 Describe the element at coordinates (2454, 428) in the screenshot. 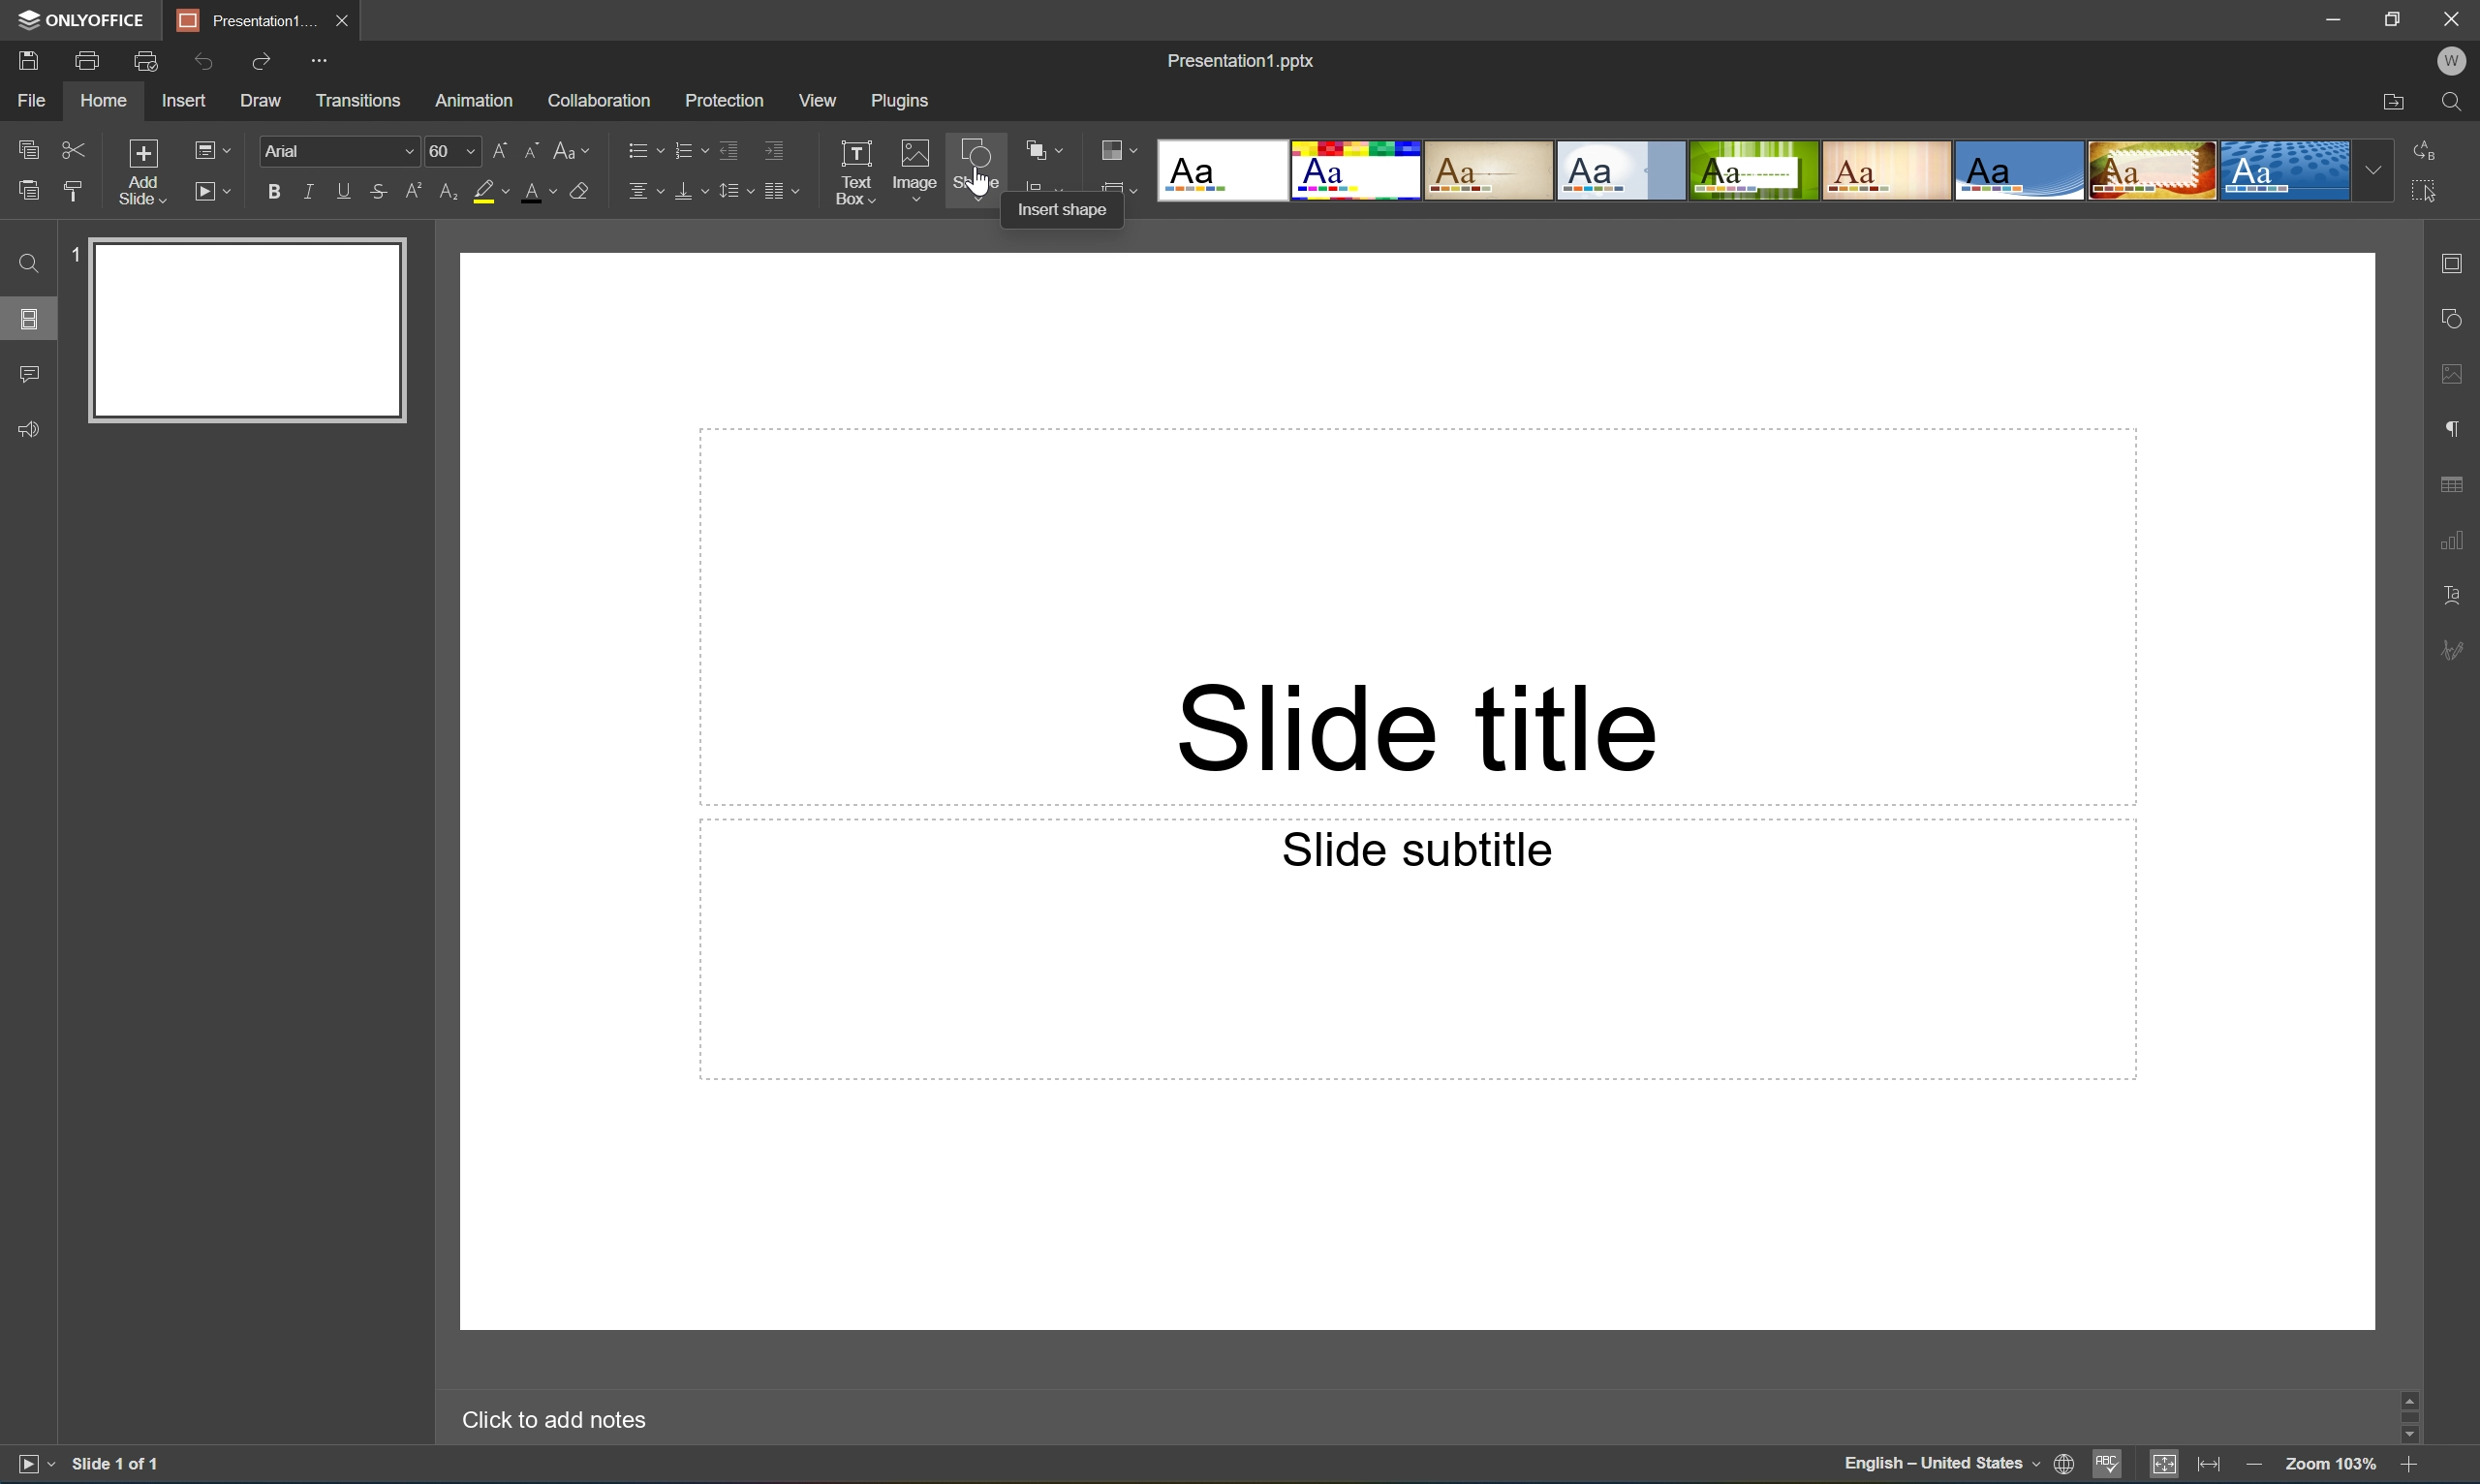

I see `paragraph settings` at that location.